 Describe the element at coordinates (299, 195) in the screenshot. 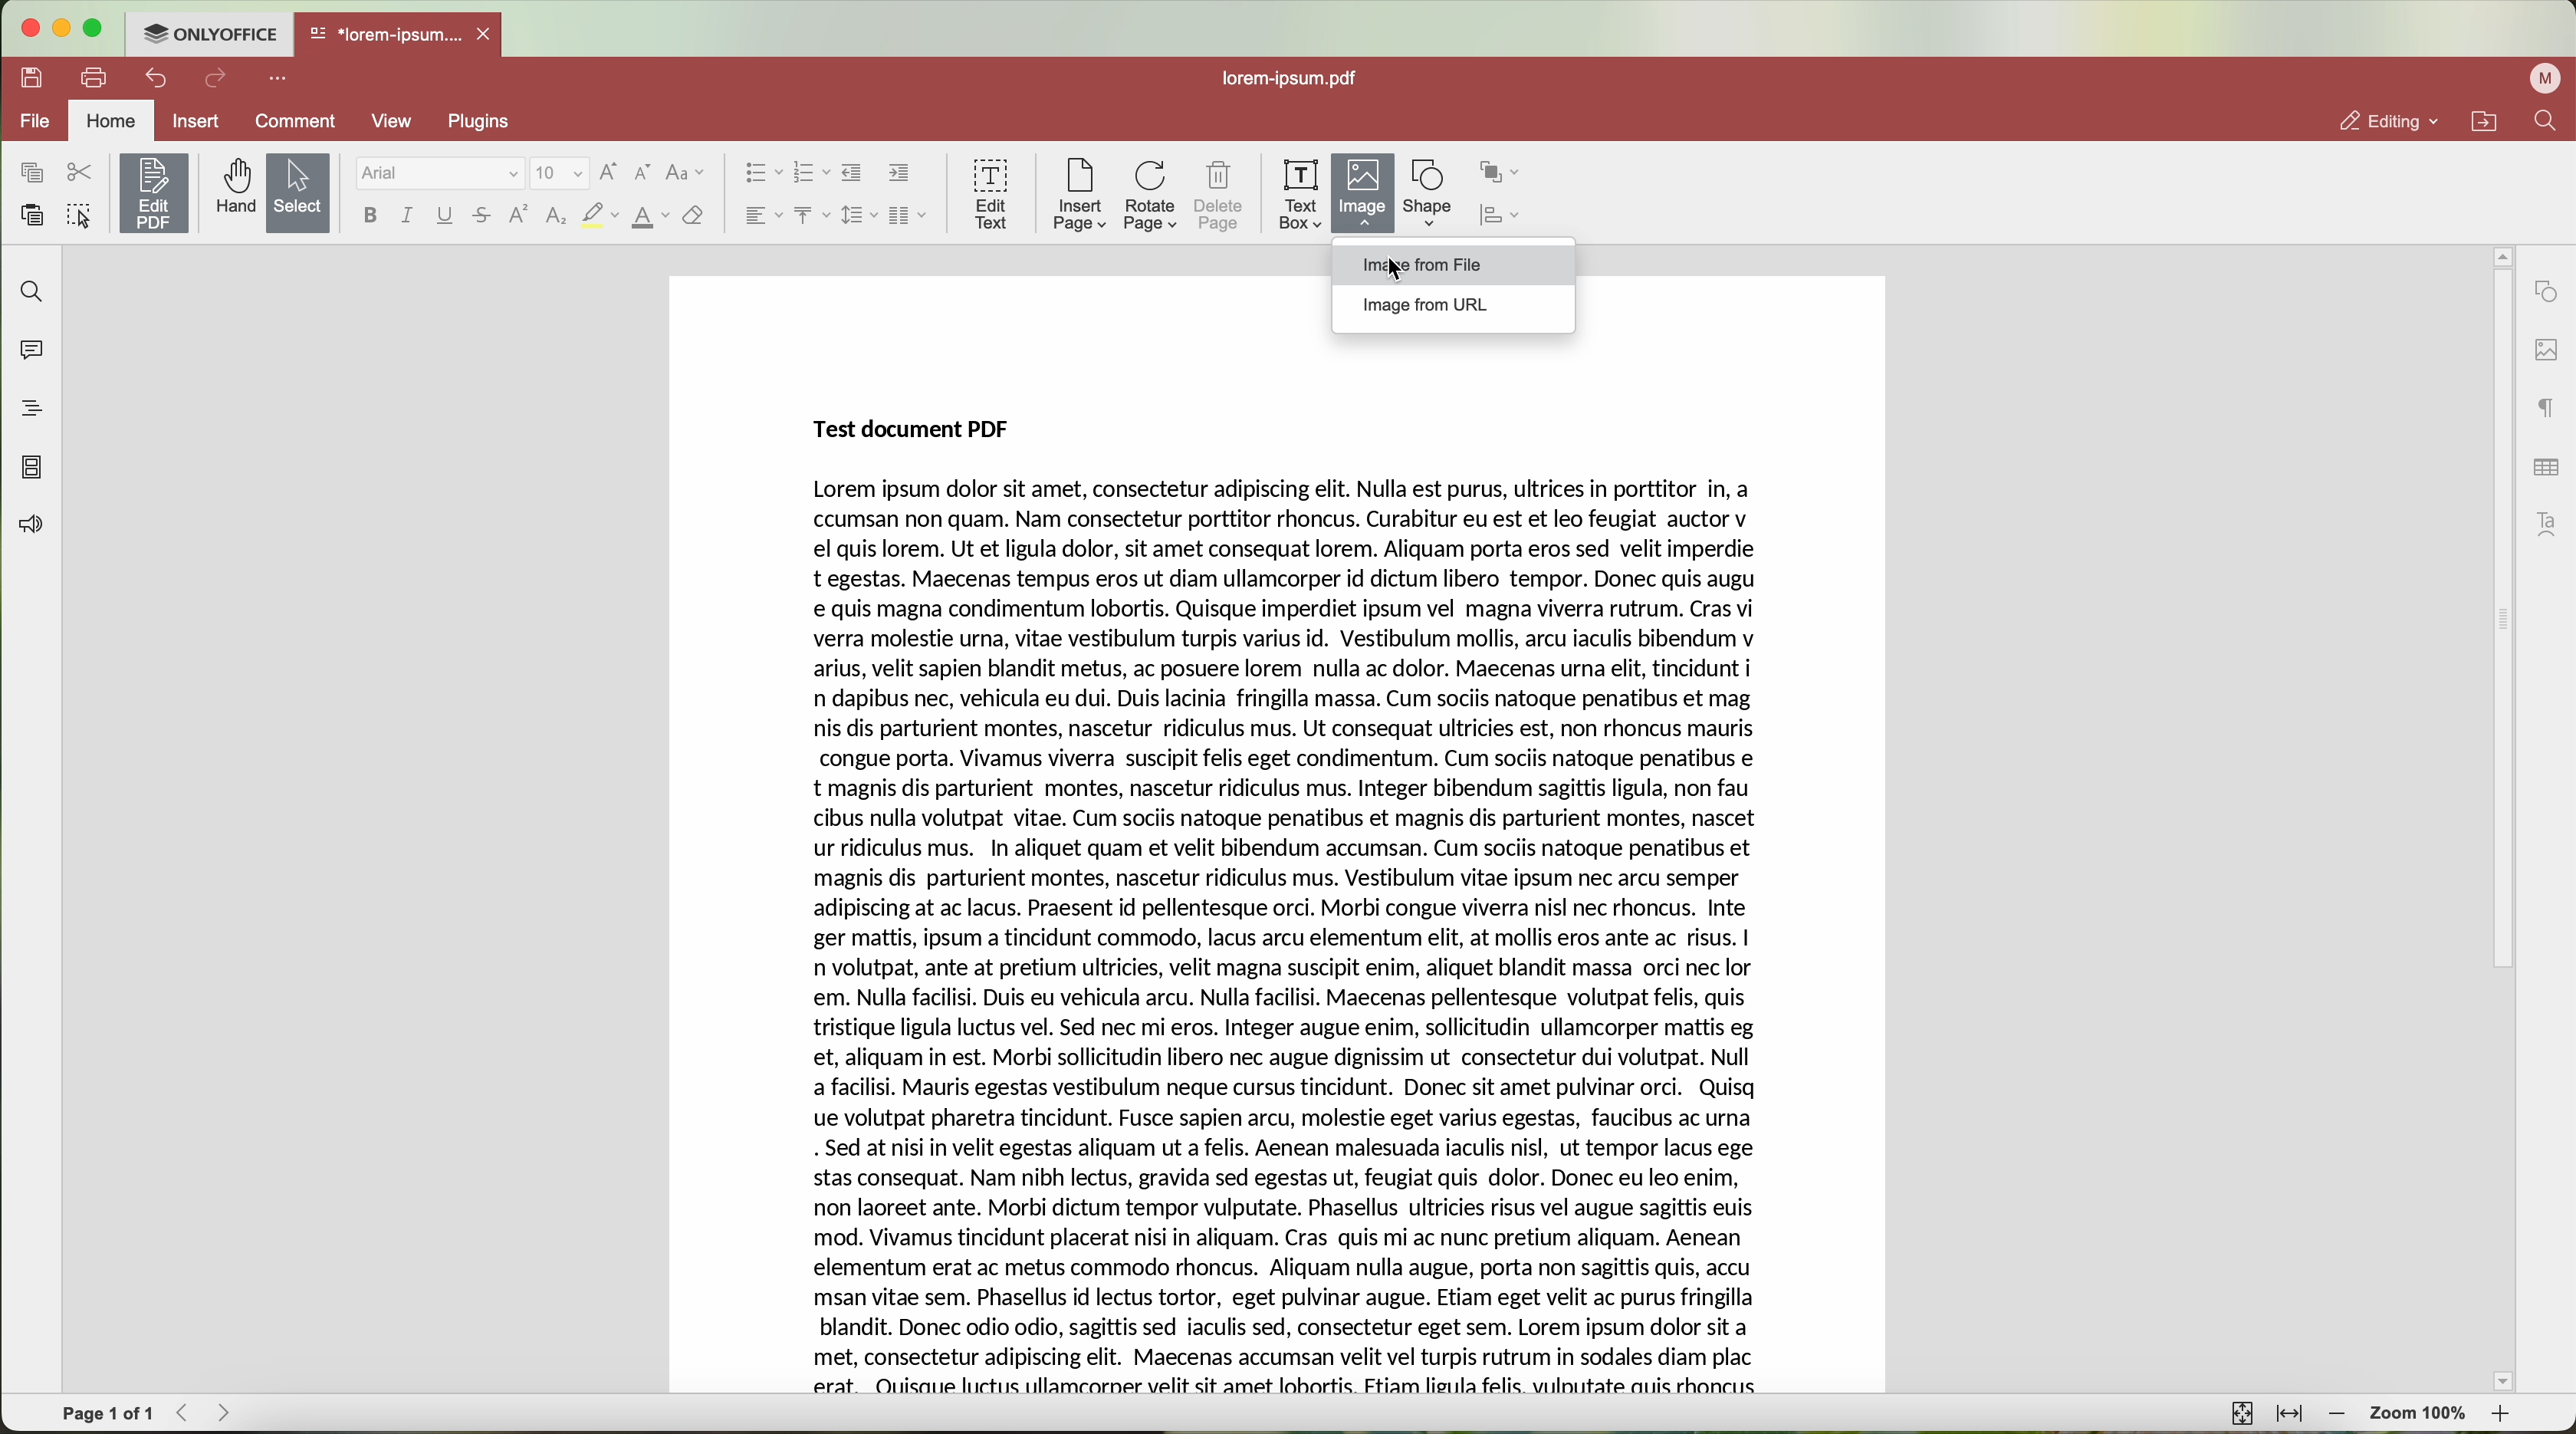

I see `select` at that location.